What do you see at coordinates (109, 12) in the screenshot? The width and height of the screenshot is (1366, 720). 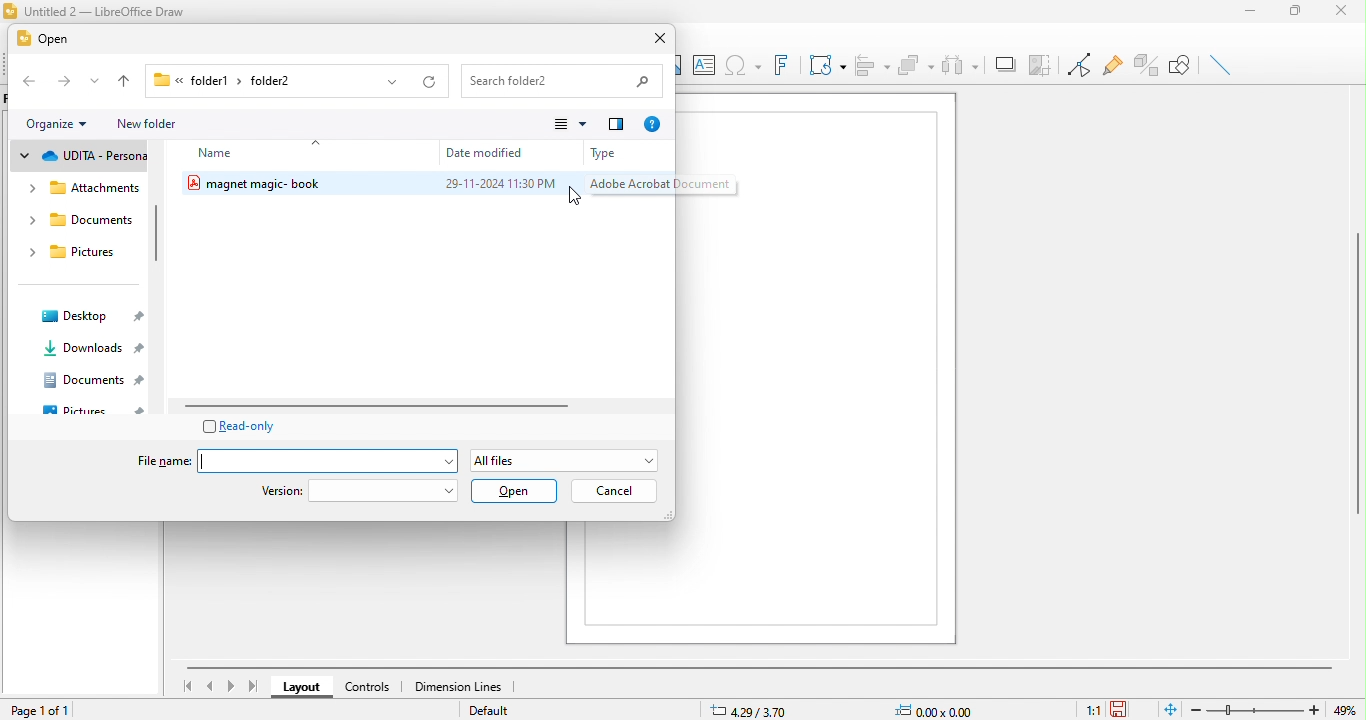 I see `Untitled 2- Libreoffice Draw` at bounding box center [109, 12].